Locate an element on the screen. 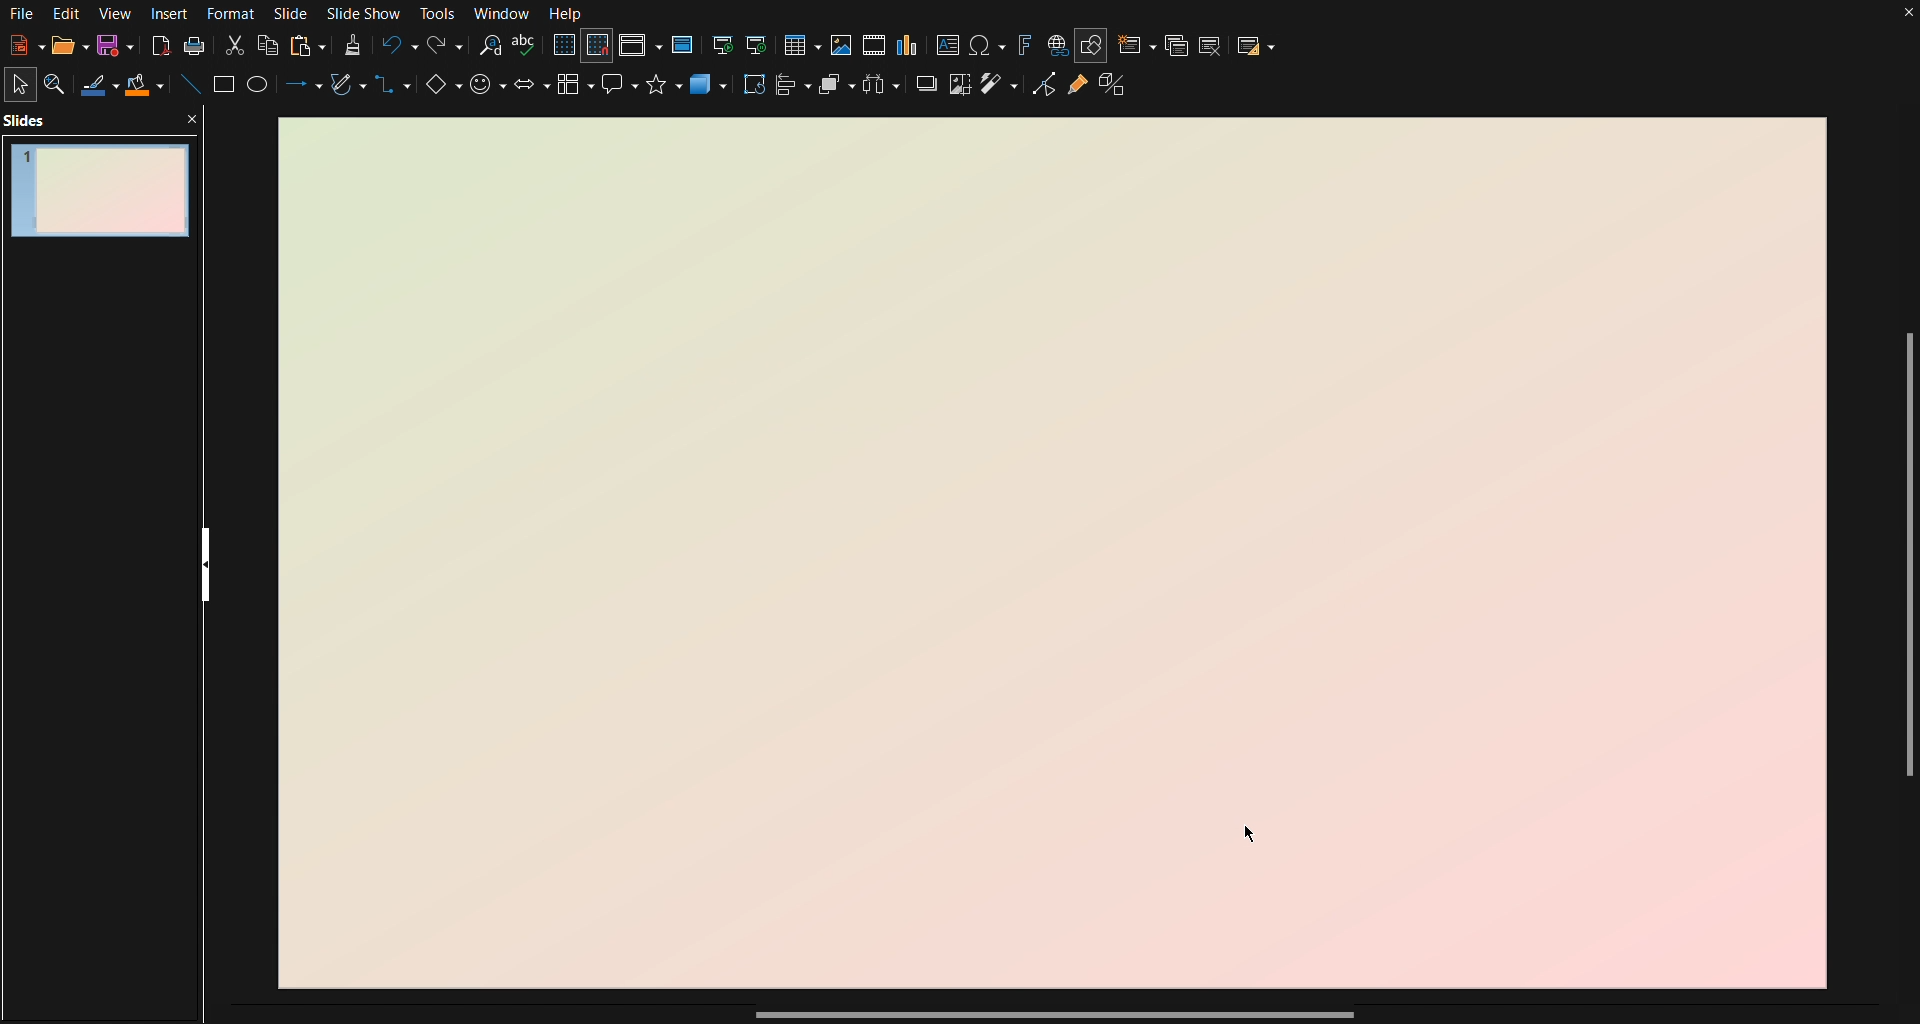 This screenshot has height=1024, width=1920. Search and Replace is located at coordinates (489, 46).